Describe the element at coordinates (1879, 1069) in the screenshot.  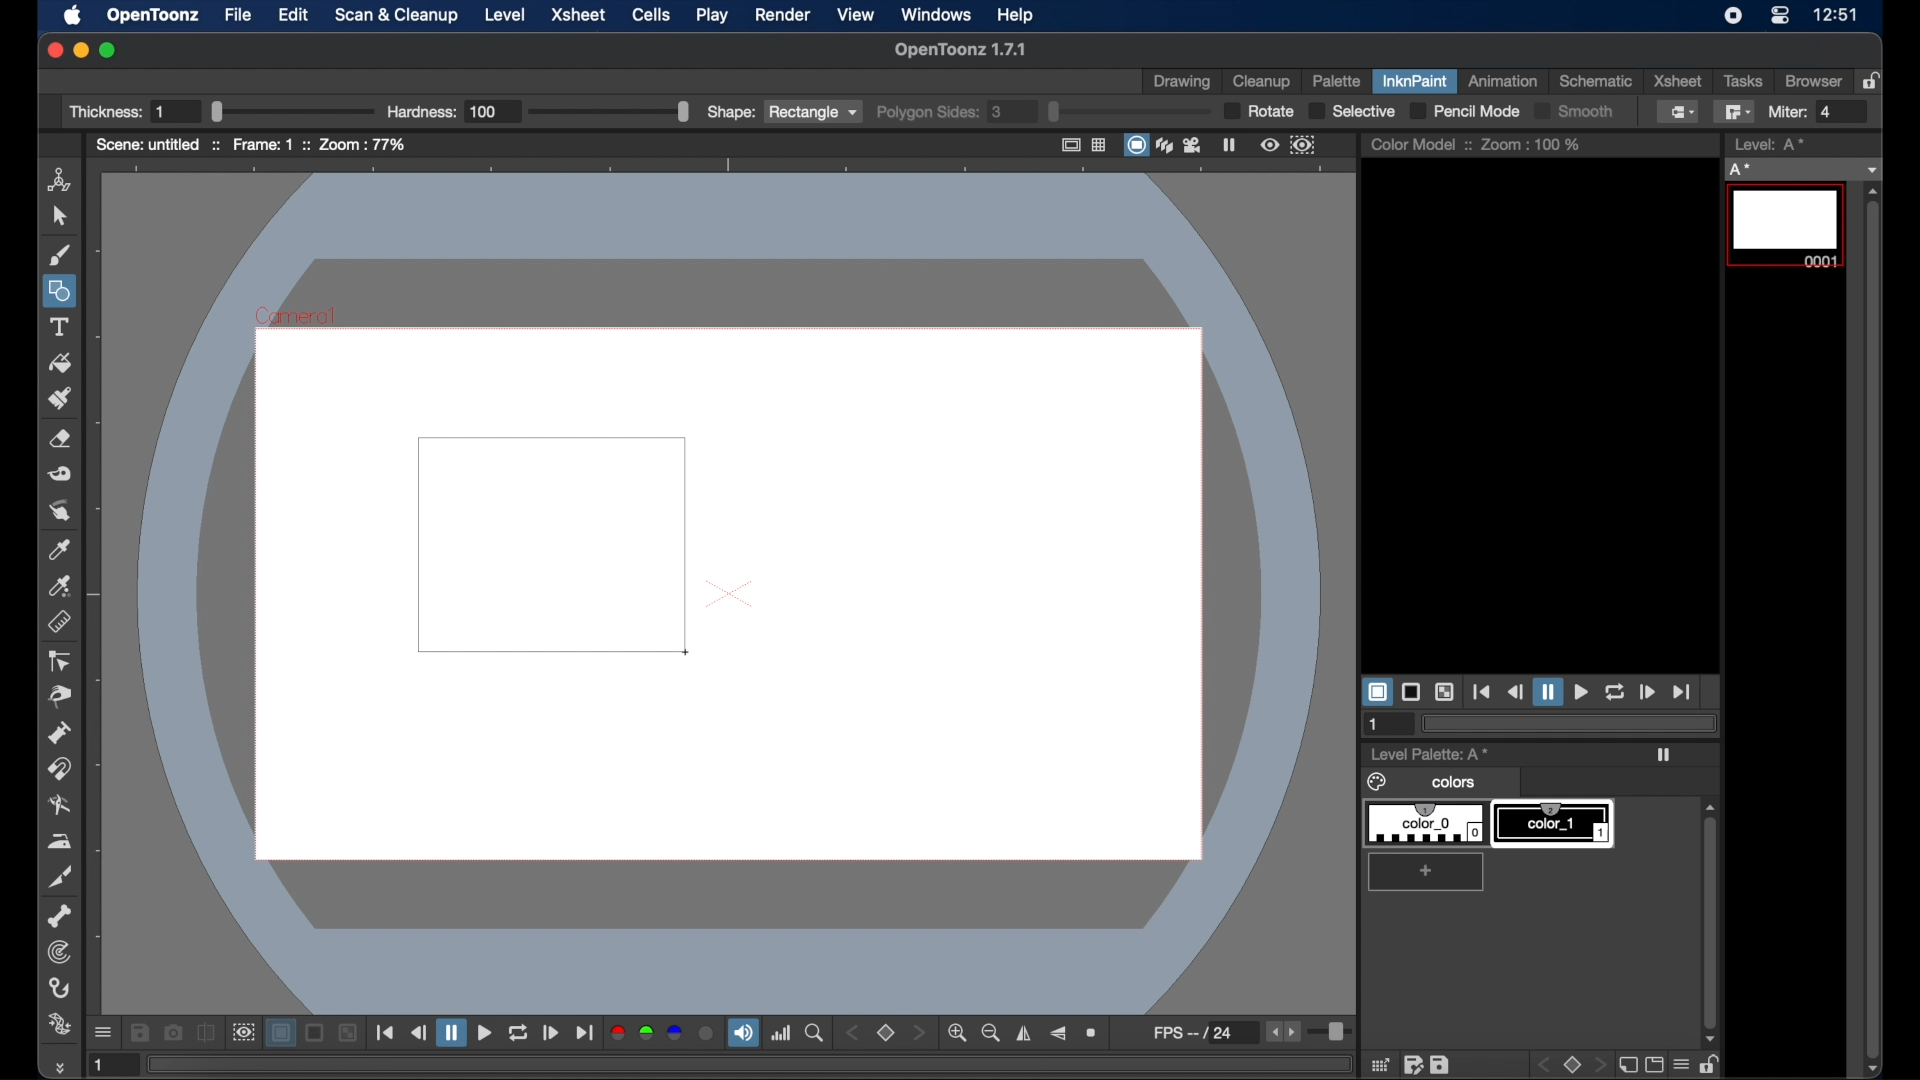
I see `scroll down arrow` at that location.